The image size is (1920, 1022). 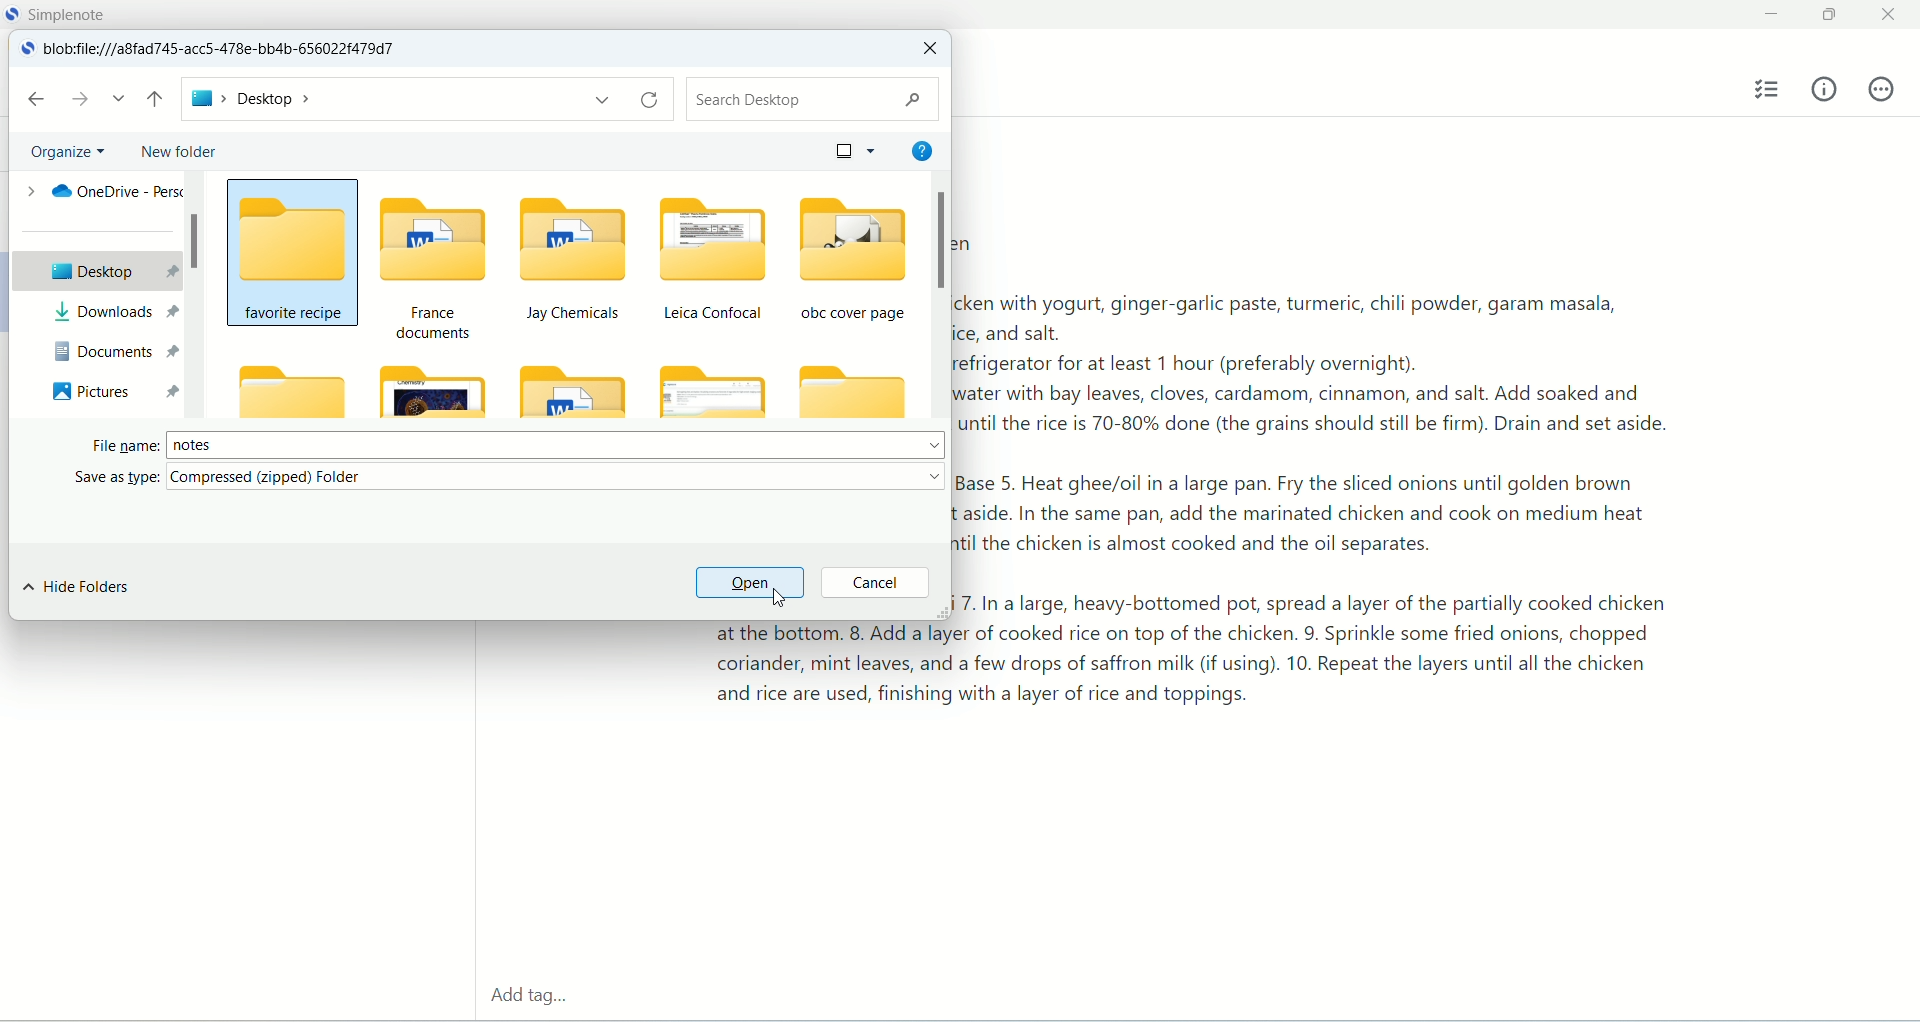 What do you see at coordinates (110, 312) in the screenshot?
I see `downloads` at bounding box center [110, 312].